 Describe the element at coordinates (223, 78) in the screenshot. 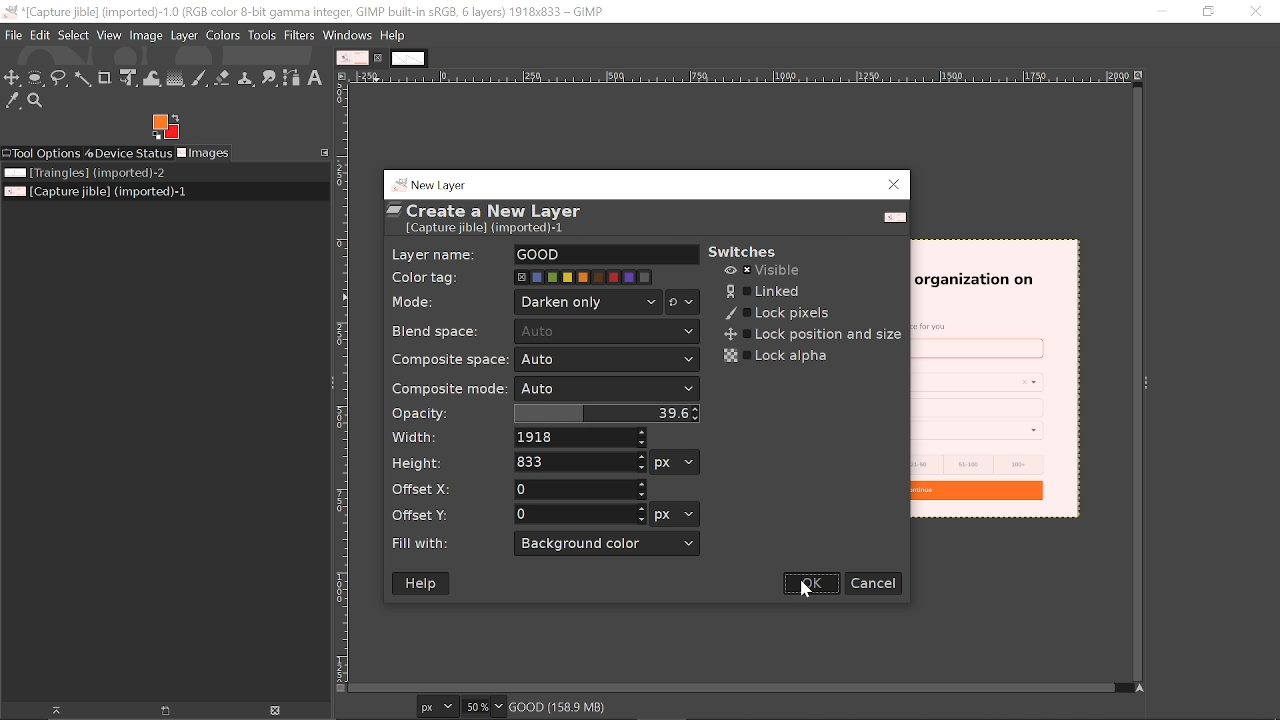

I see `Eraser tool` at that location.